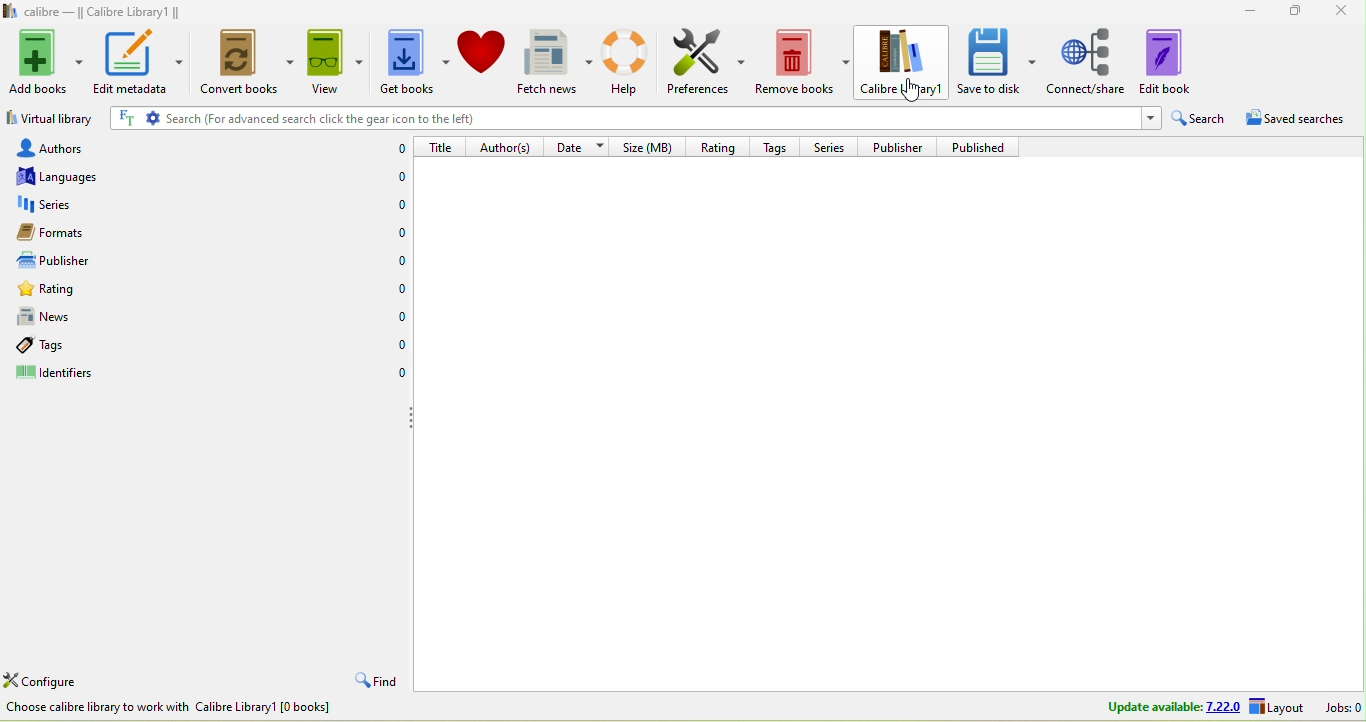 The image size is (1366, 722). I want to click on date, so click(580, 145).